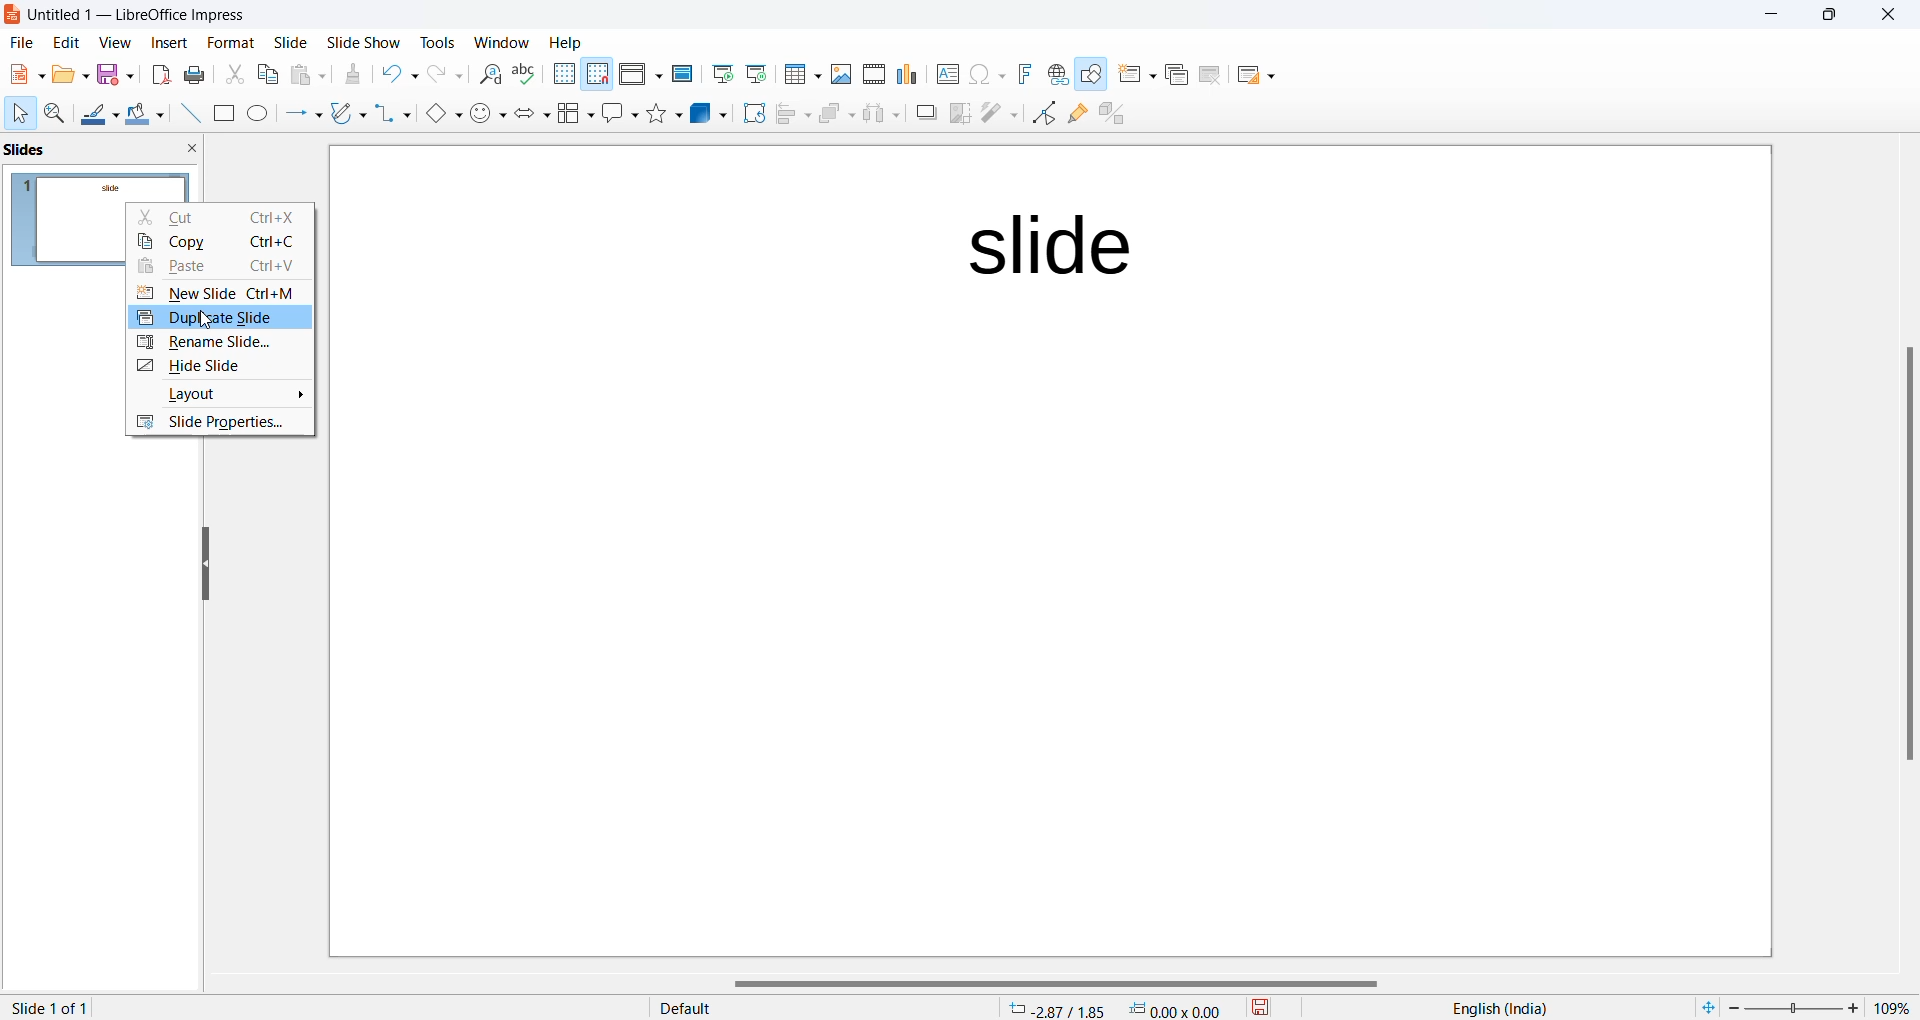  I want to click on cursor location: -2.87/1.85, so click(1057, 1009).